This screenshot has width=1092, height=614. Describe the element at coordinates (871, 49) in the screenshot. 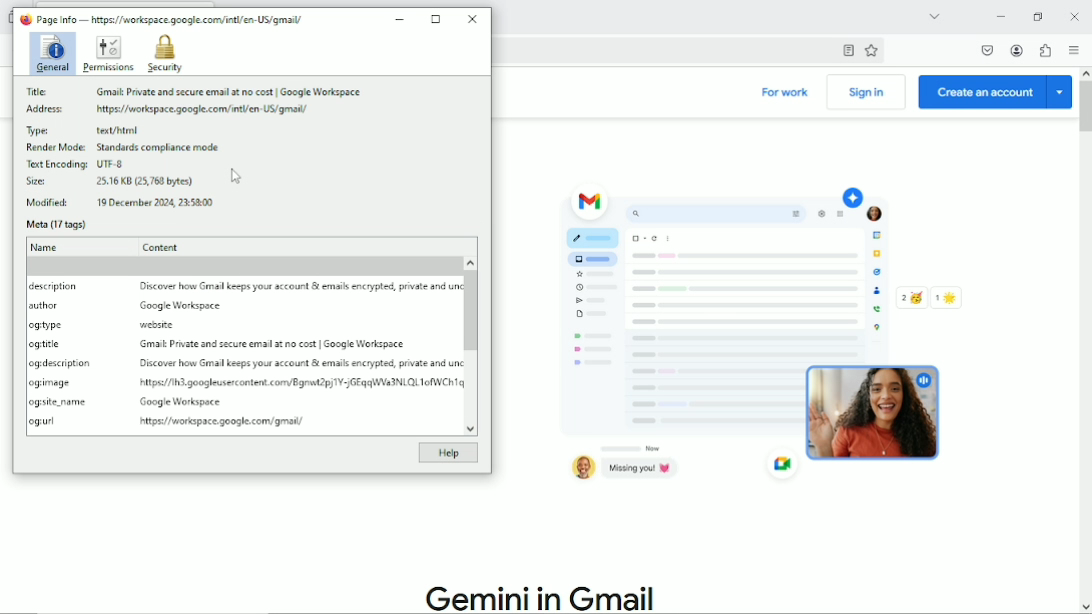

I see `Bookmark this page` at that location.